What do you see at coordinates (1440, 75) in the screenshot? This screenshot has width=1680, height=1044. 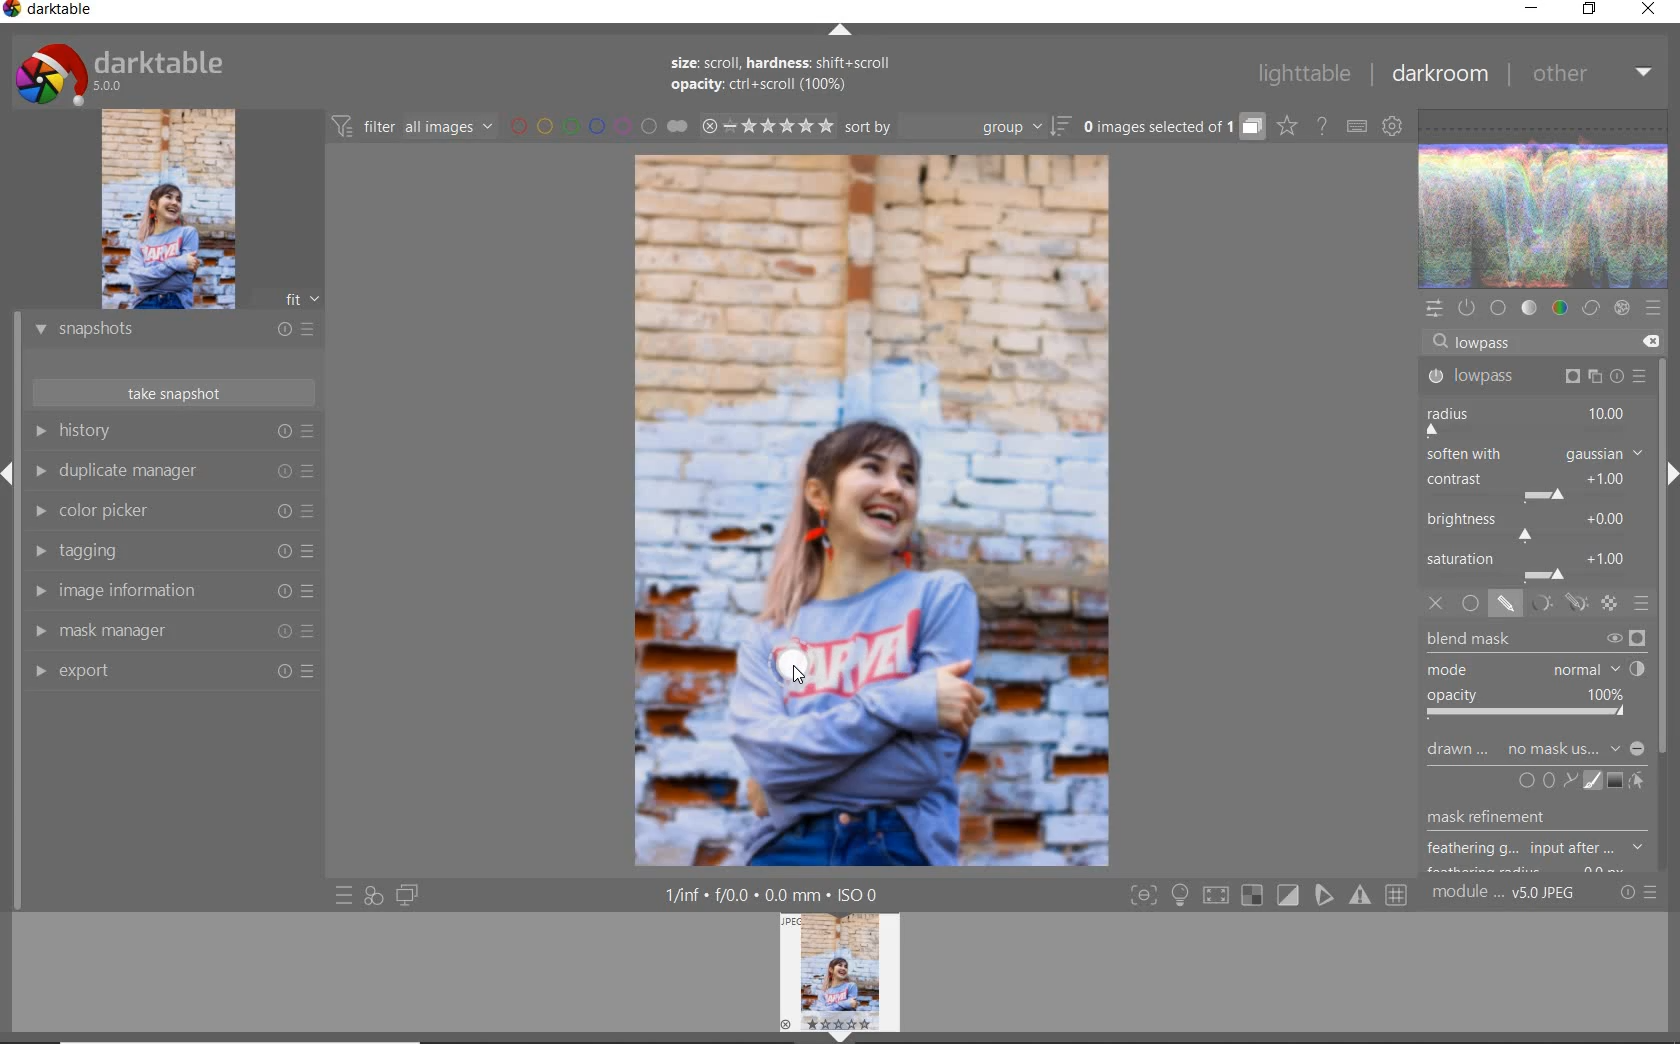 I see `darkroom` at bounding box center [1440, 75].